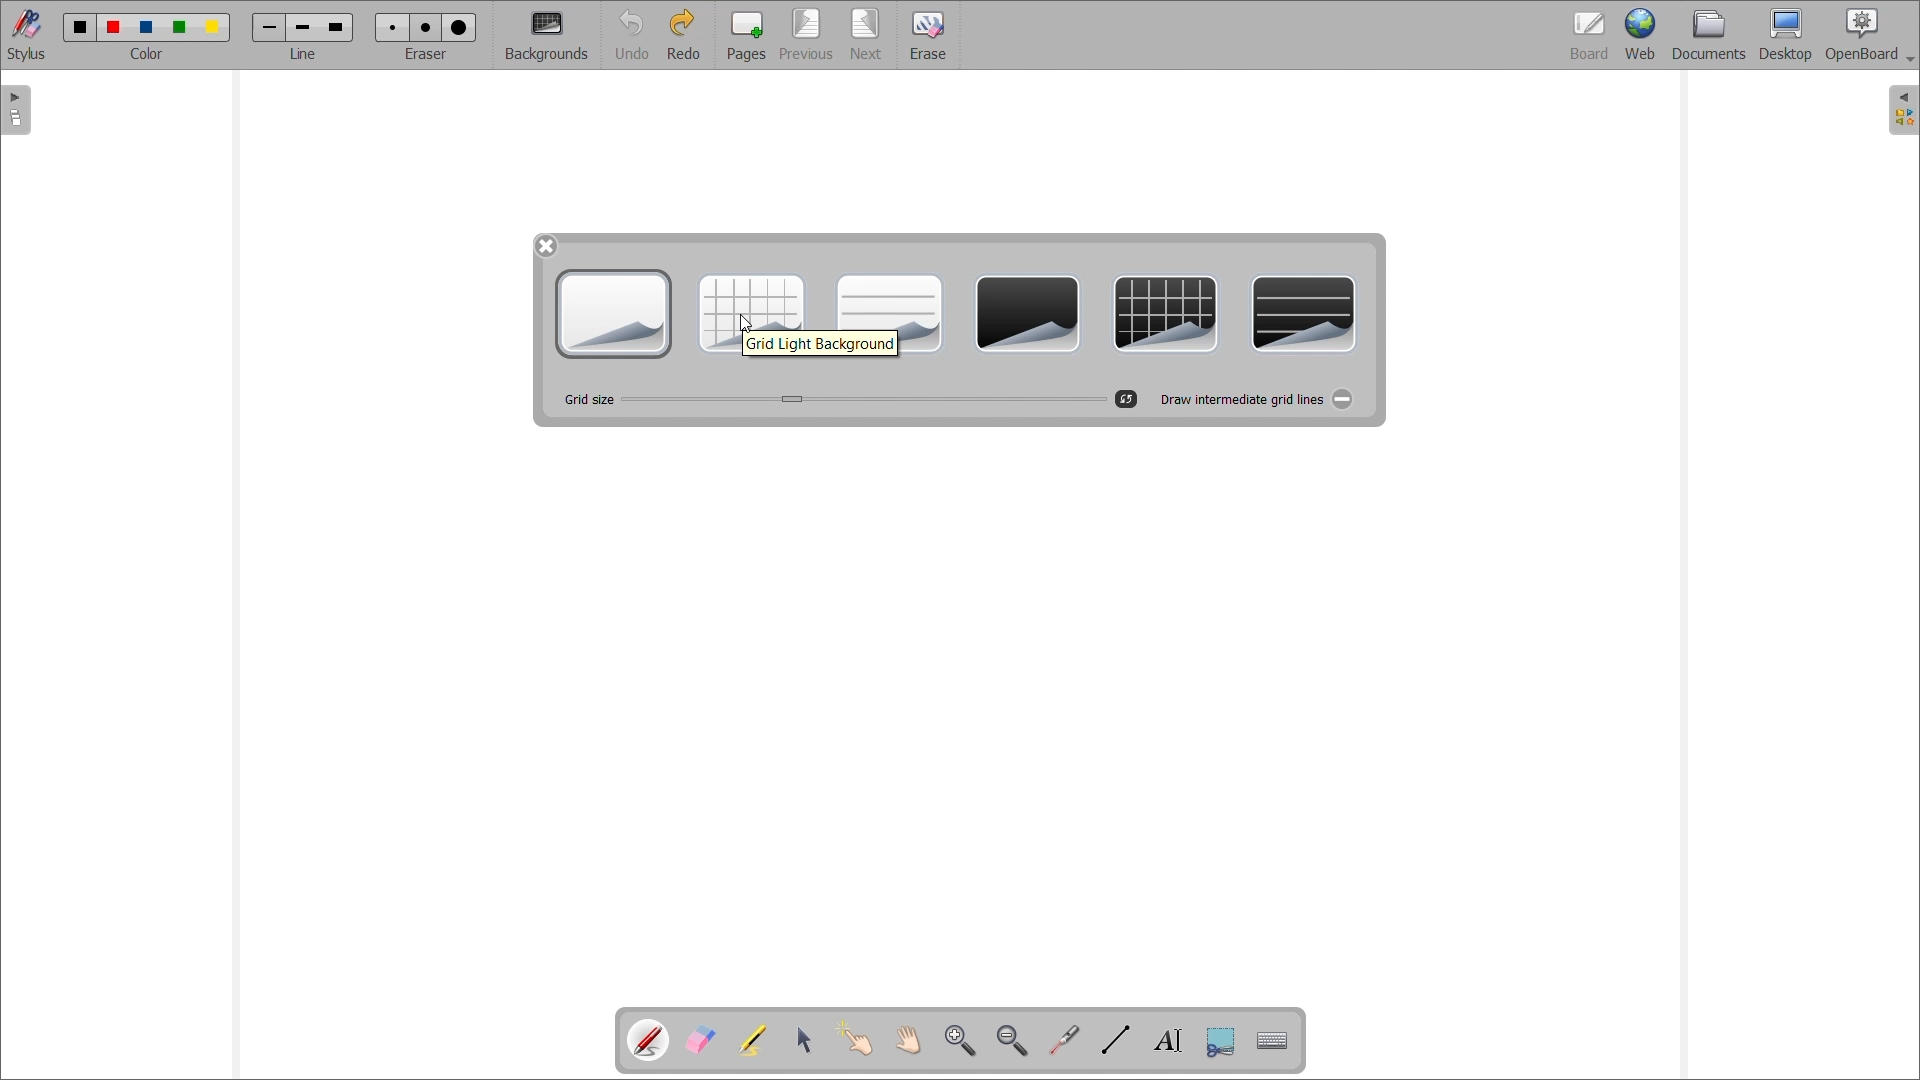 This screenshot has height=1080, width=1920. What do you see at coordinates (1786, 35) in the screenshot?
I see `Show desktop` at bounding box center [1786, 35].